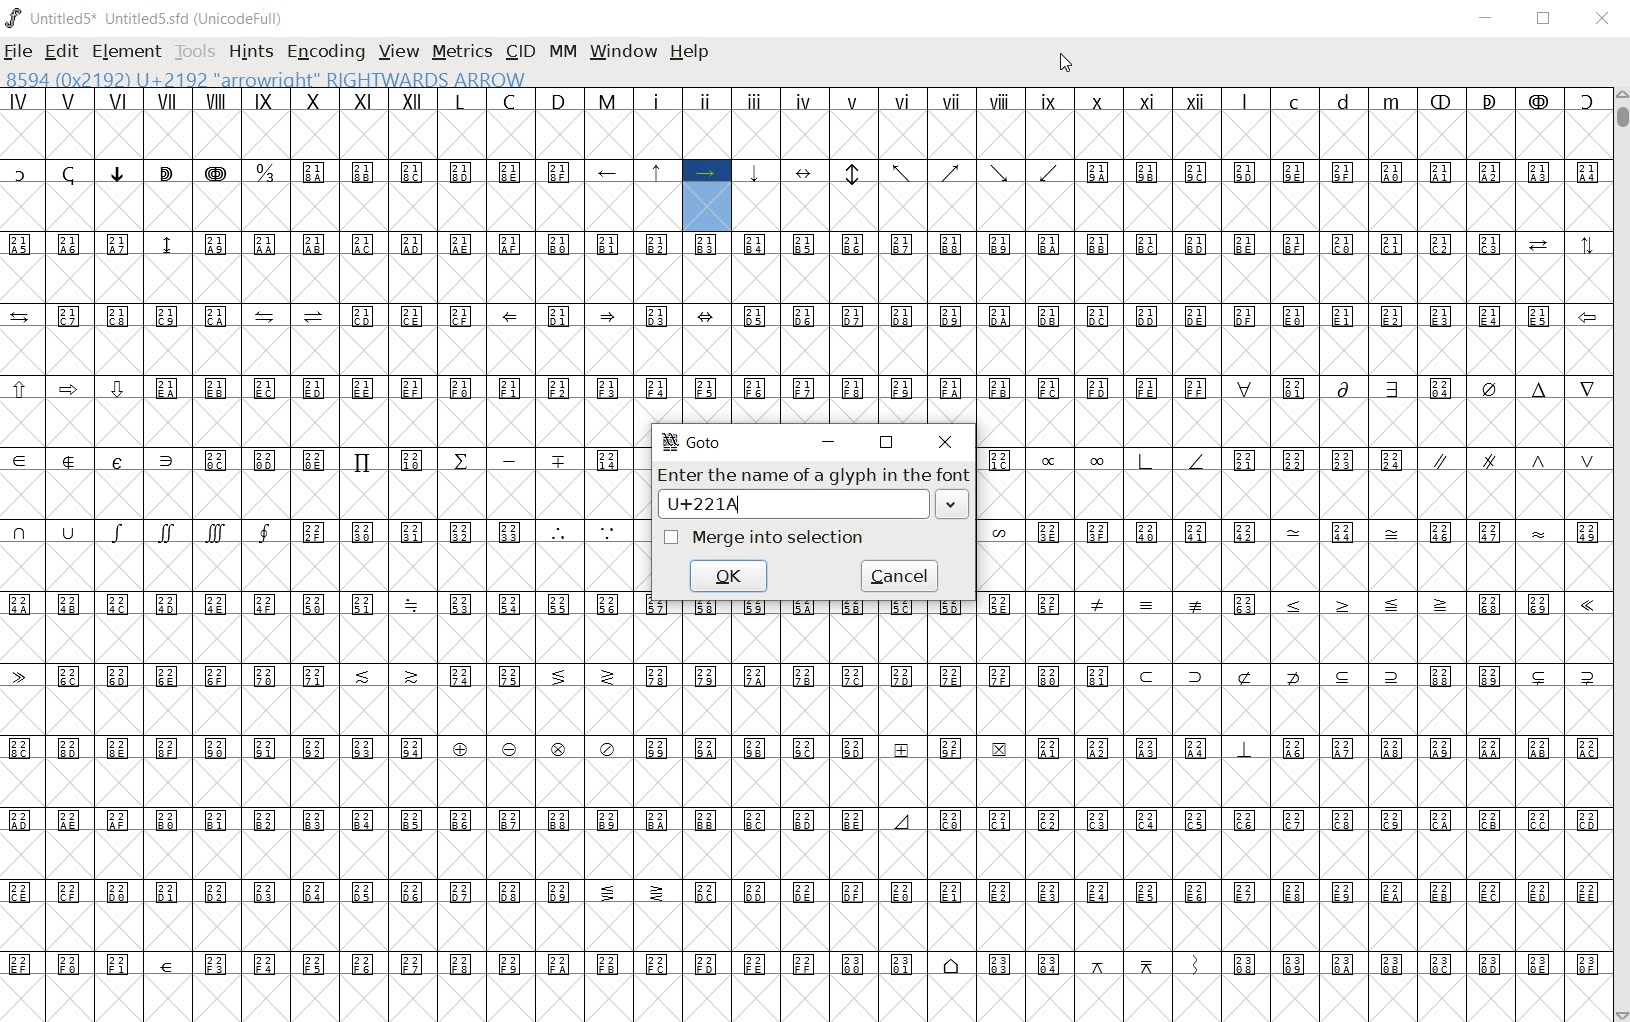 The width and height of the screenshot is (1630, 1022). Describe the element at coordinates (459, 53) in the screenshot. I see `METRICS` at that location.